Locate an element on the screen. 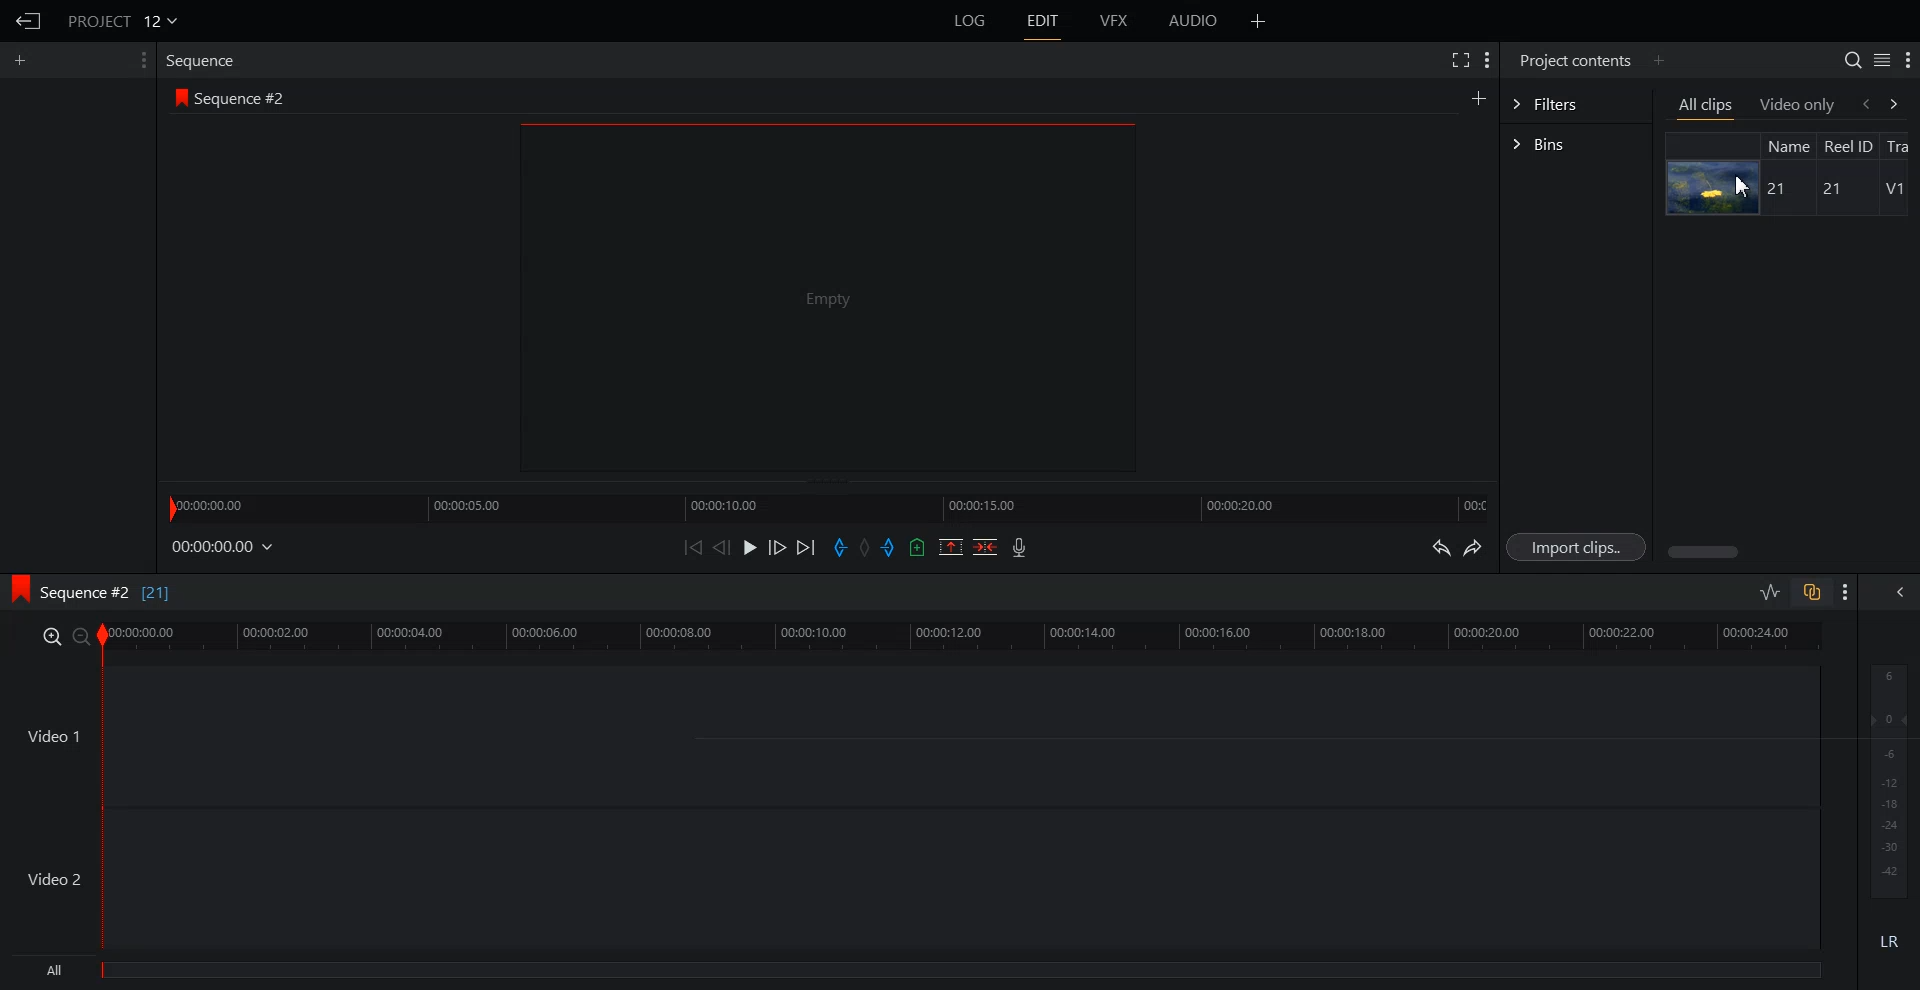  Add an out mark at the current position is located at coordinates (890, 546).